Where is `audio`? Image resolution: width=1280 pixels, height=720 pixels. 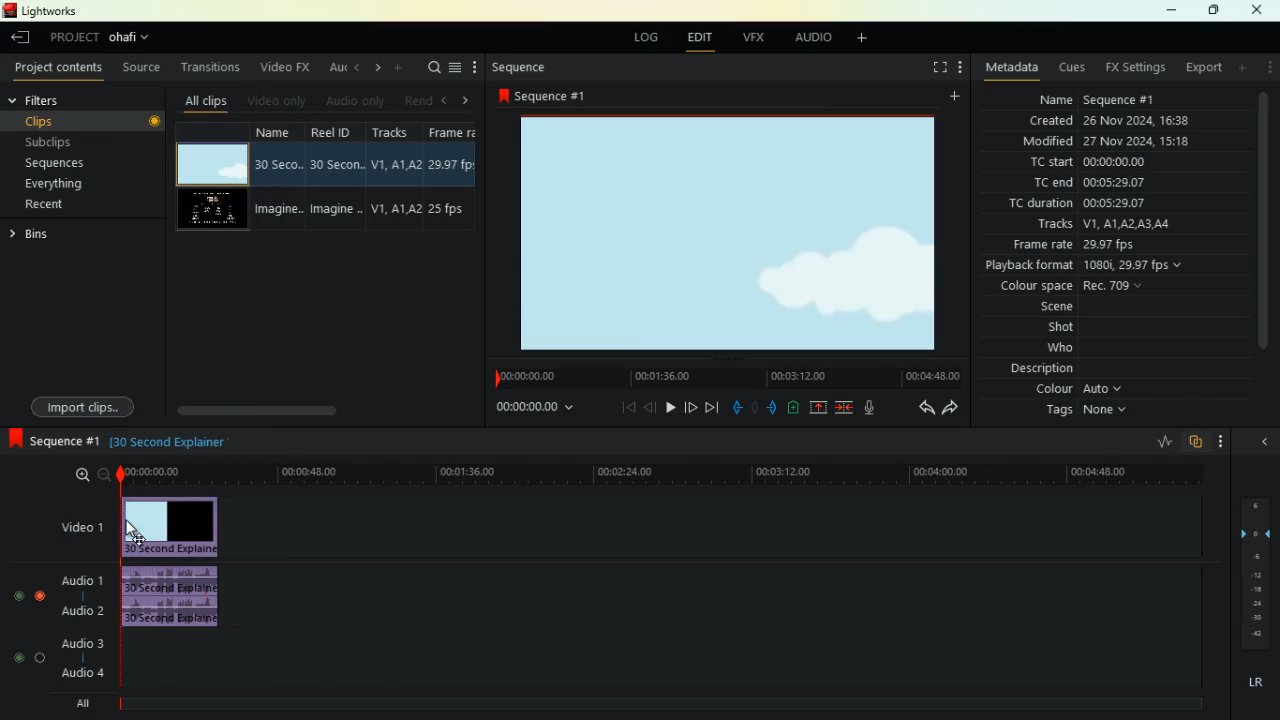
audio is located at coordinates (815, 40).